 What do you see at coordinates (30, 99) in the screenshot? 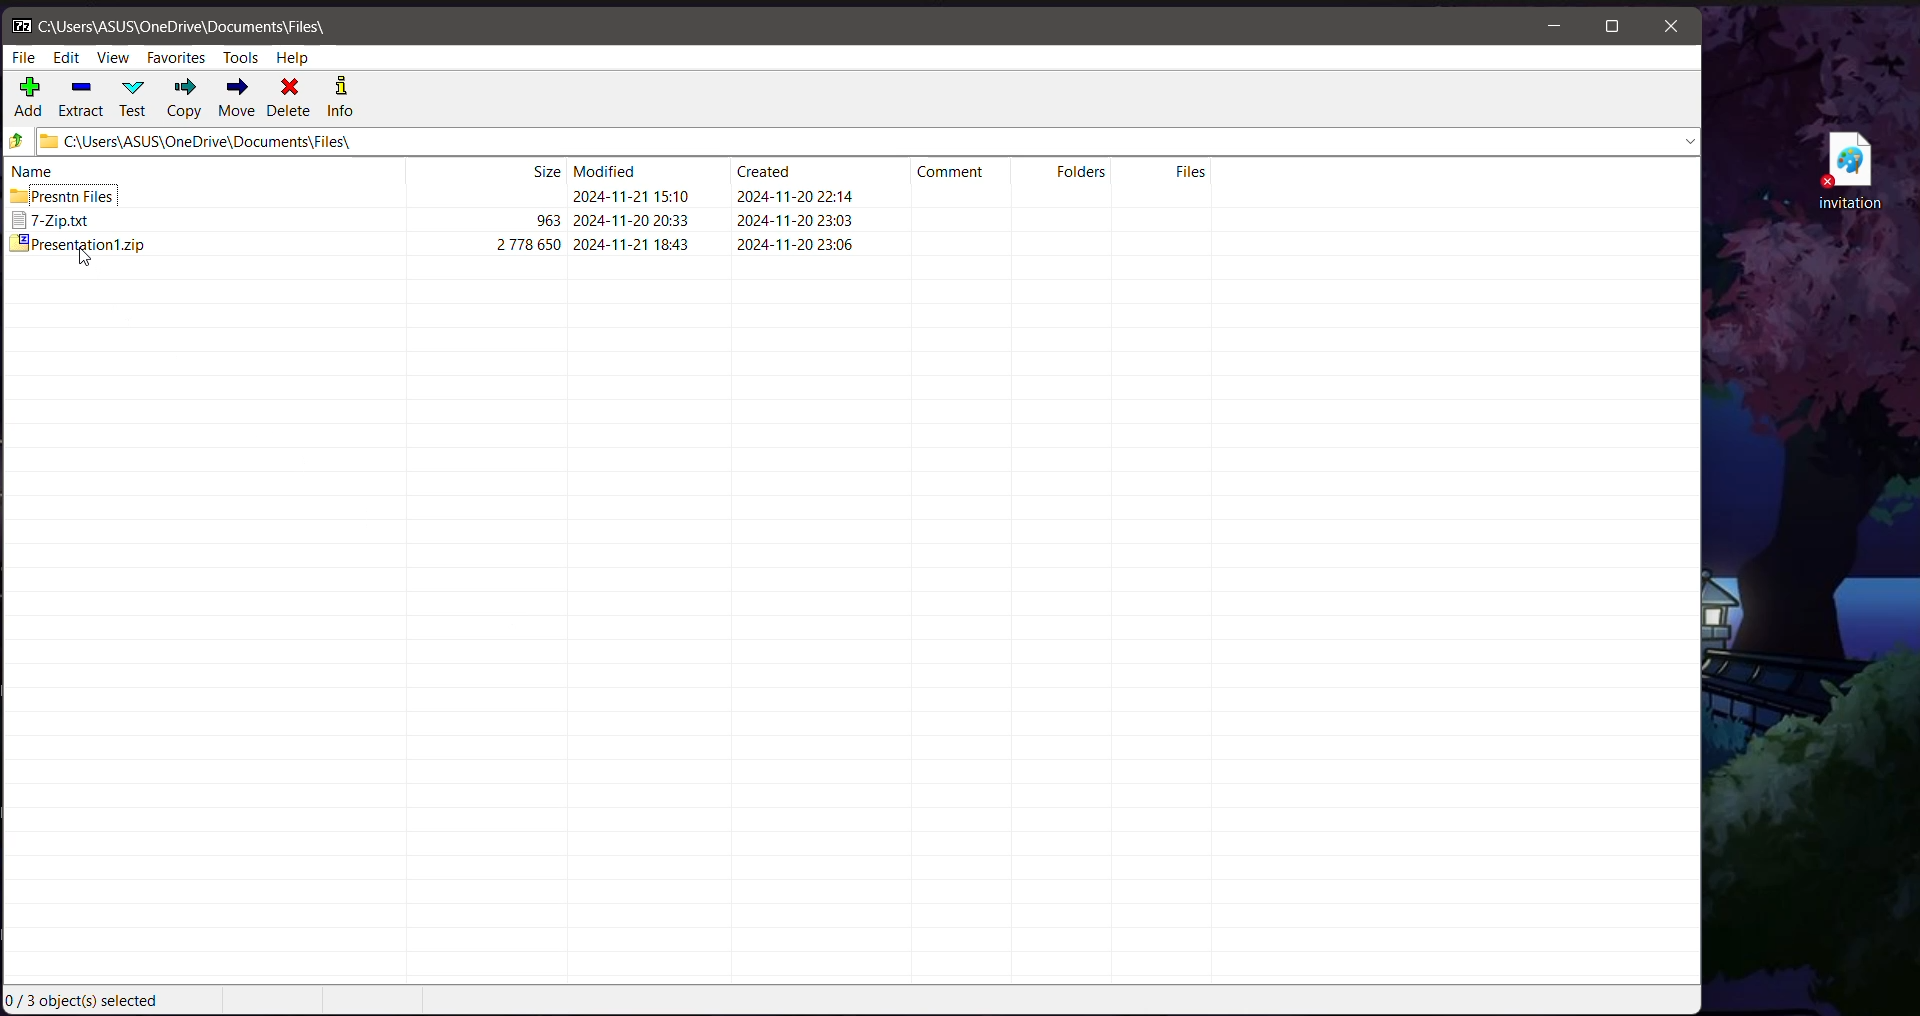
I see `Add` at bounding box center [30, 99].